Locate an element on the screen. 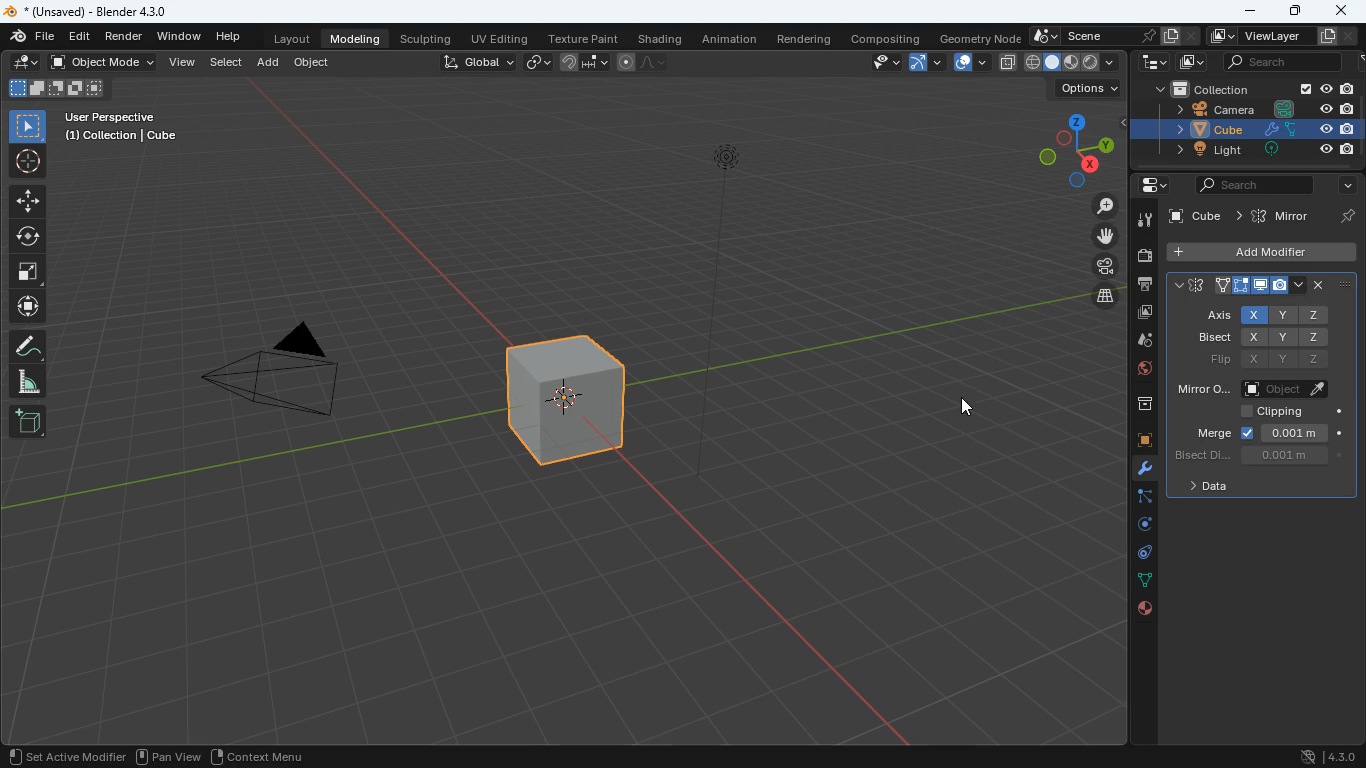 The image size is (1366, 768).  is located at coordinates (1347, 150).